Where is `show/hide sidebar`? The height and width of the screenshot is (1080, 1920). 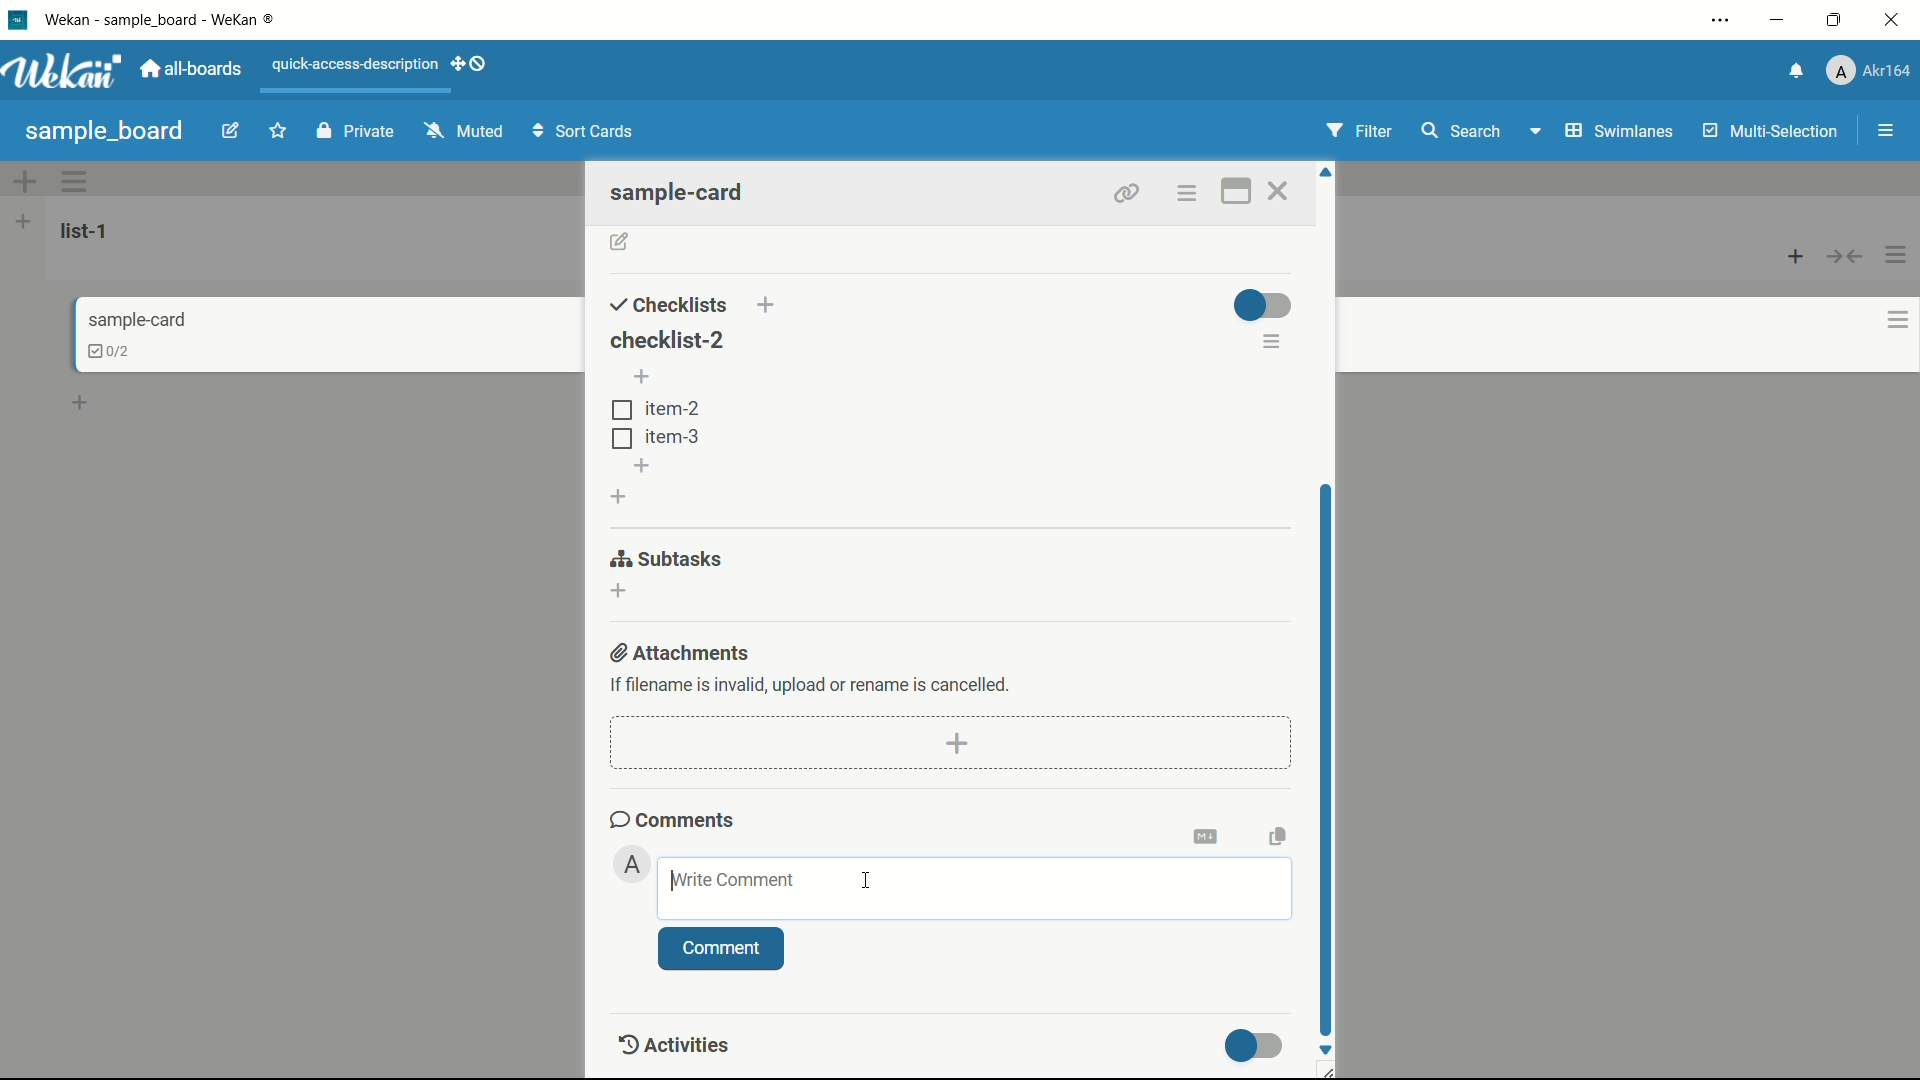 show/hide sidebar is located at coordinates (1885, 131).